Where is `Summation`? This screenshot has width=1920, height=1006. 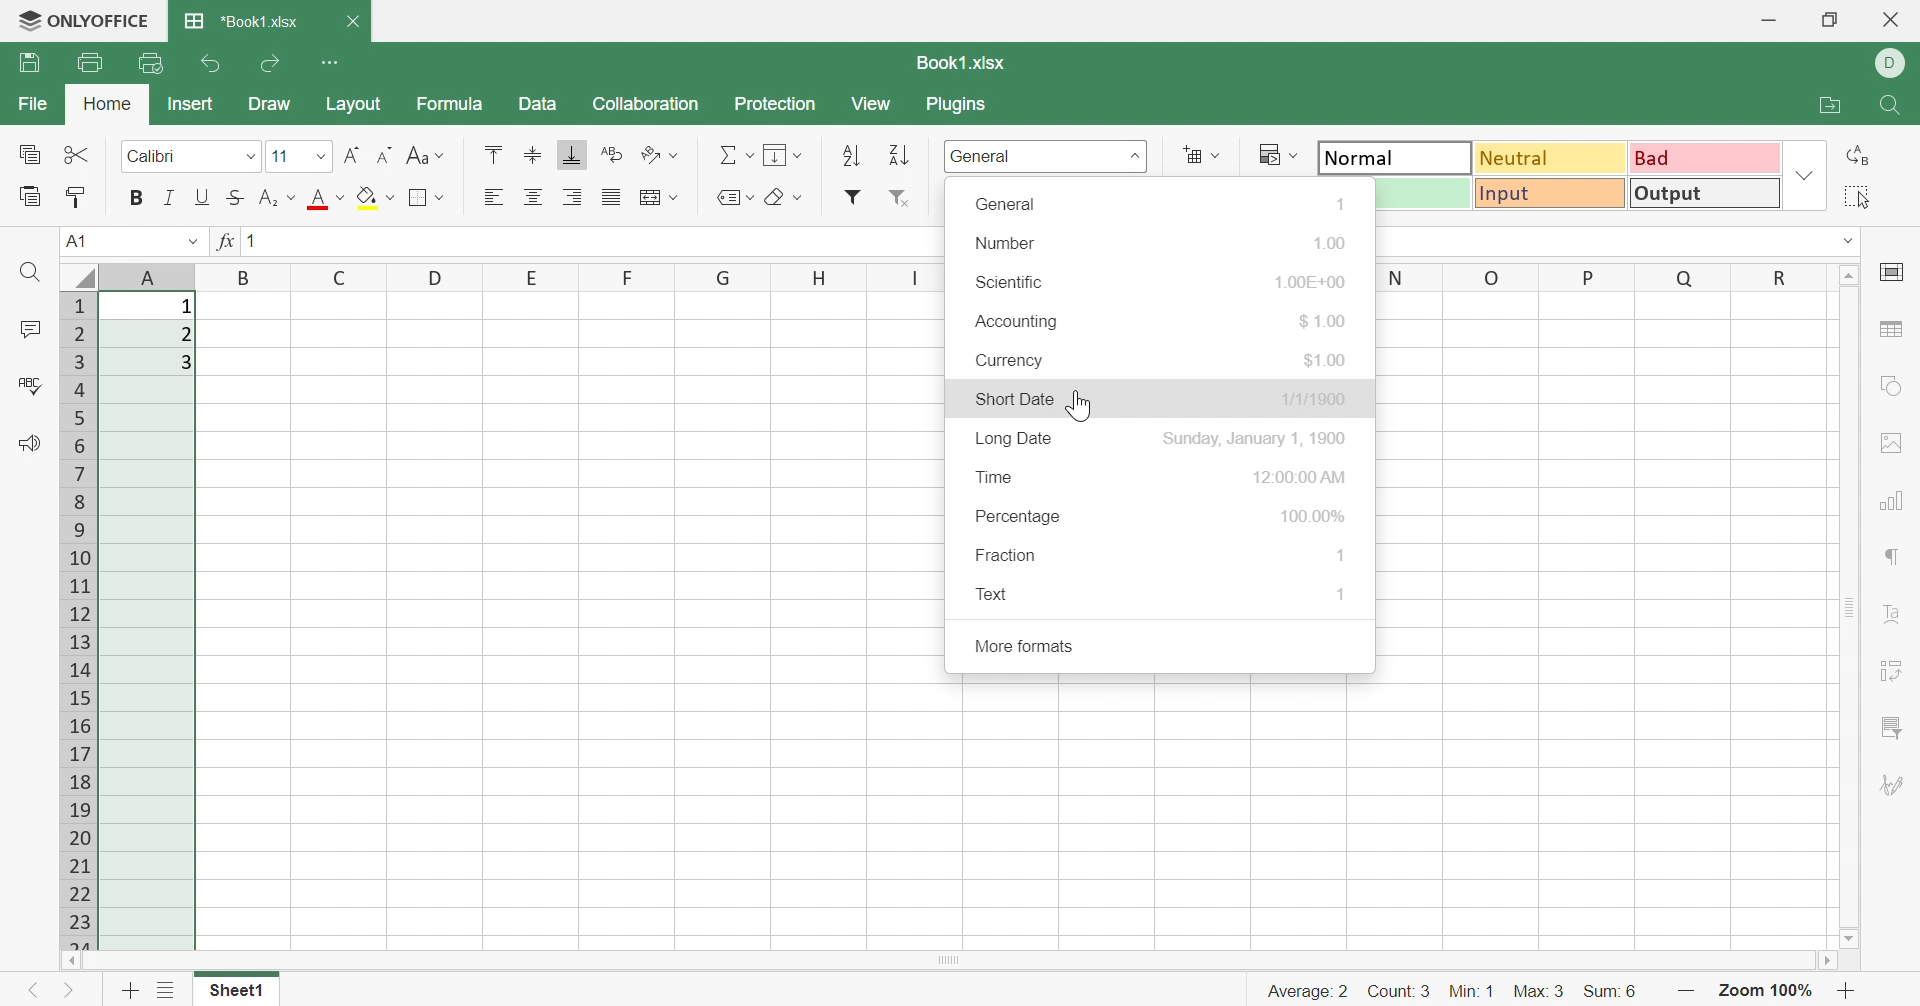
Summation is located at coordinates (736, 156).